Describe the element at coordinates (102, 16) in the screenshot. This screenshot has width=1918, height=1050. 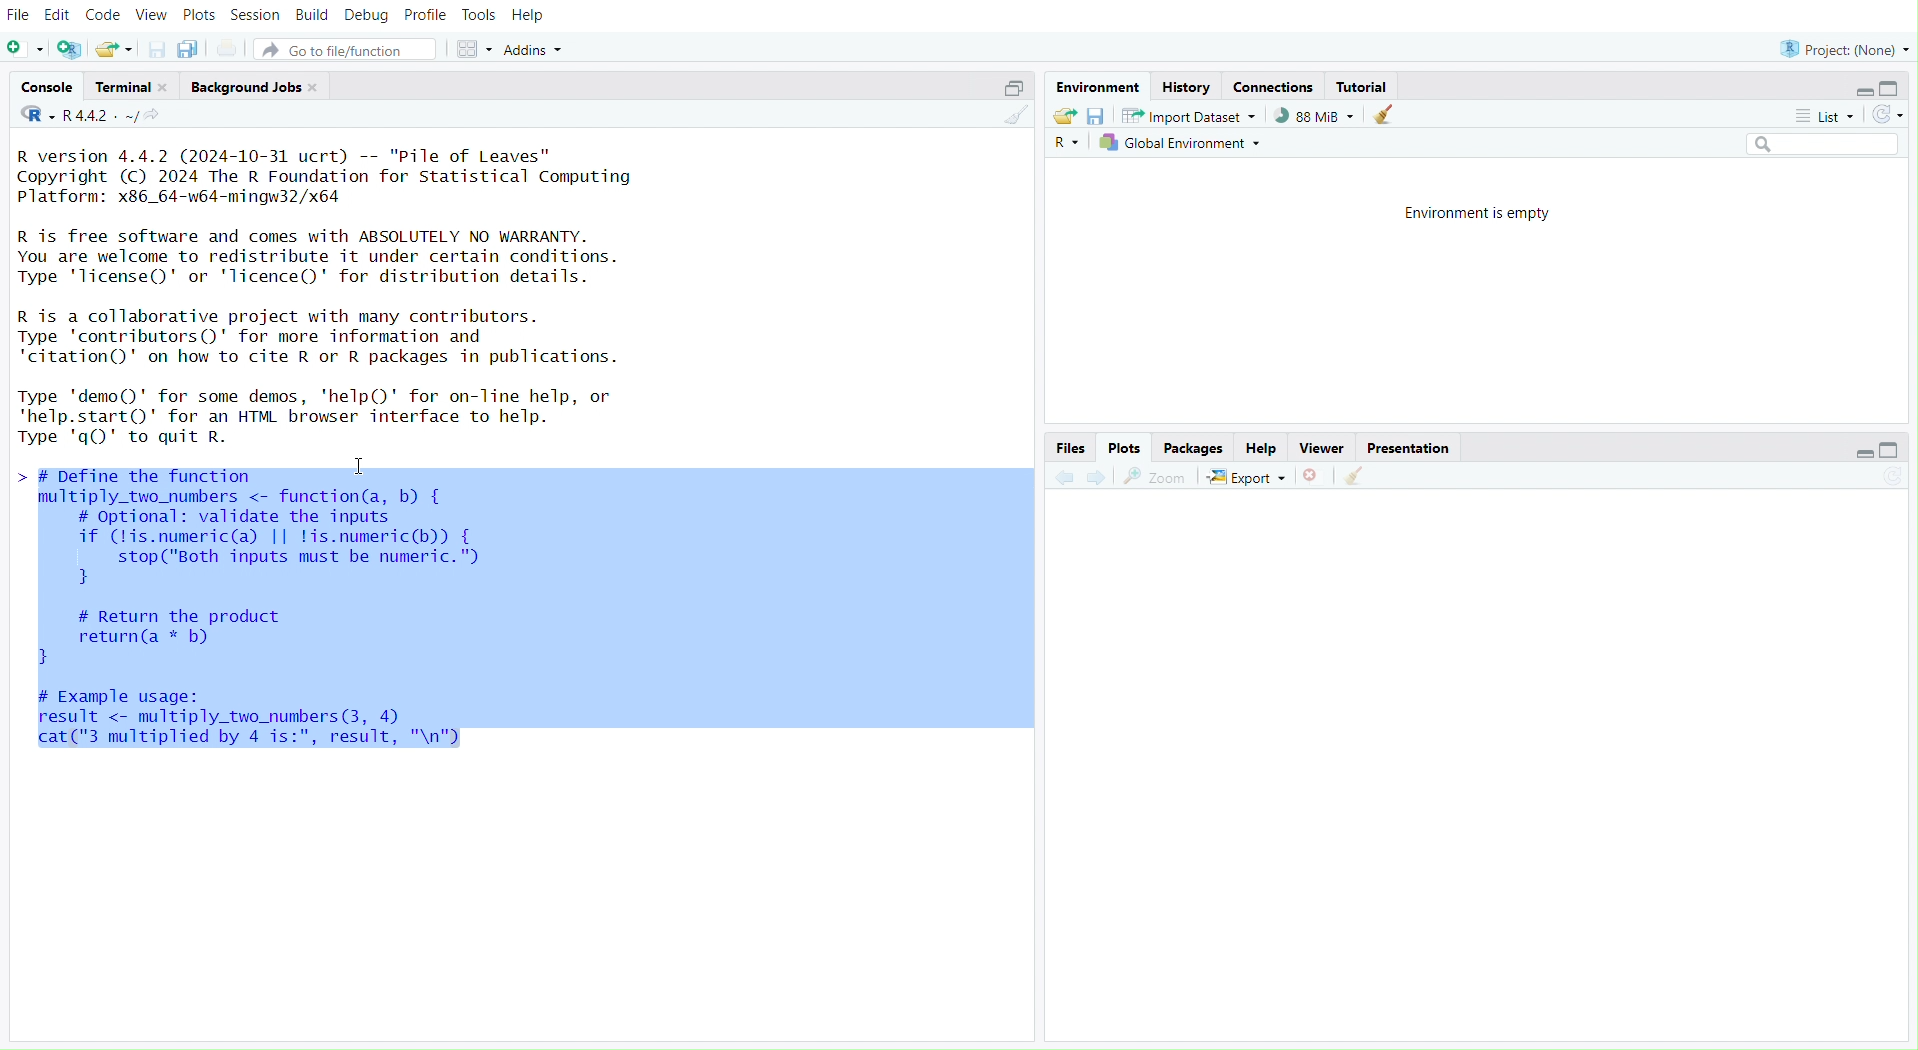
I see `Code` at that location.